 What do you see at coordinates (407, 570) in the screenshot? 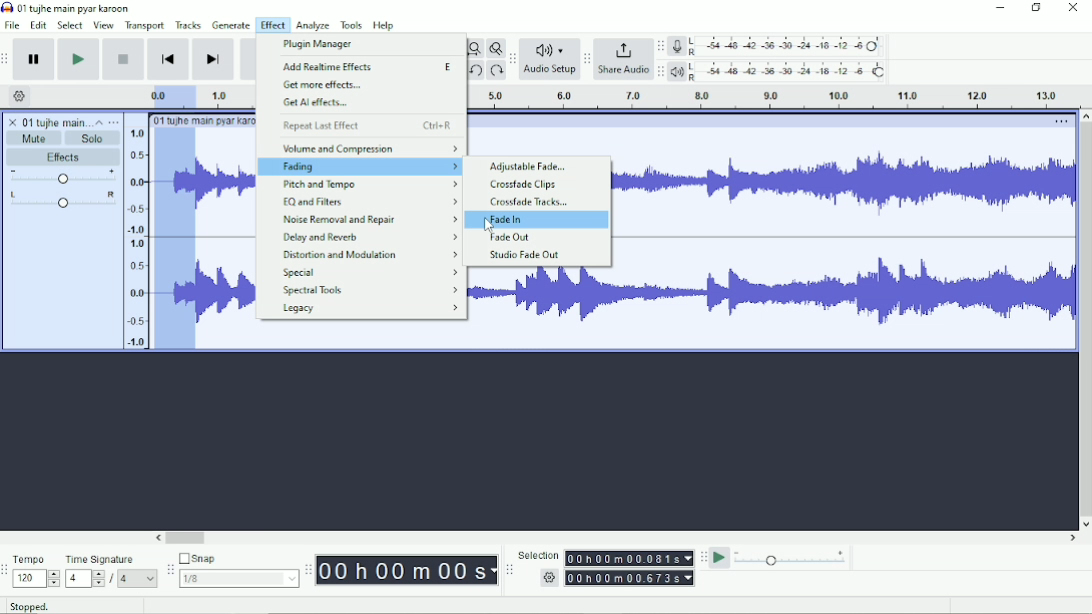
I see `00 h 00 m 00s` at bounding box center [407, 570].